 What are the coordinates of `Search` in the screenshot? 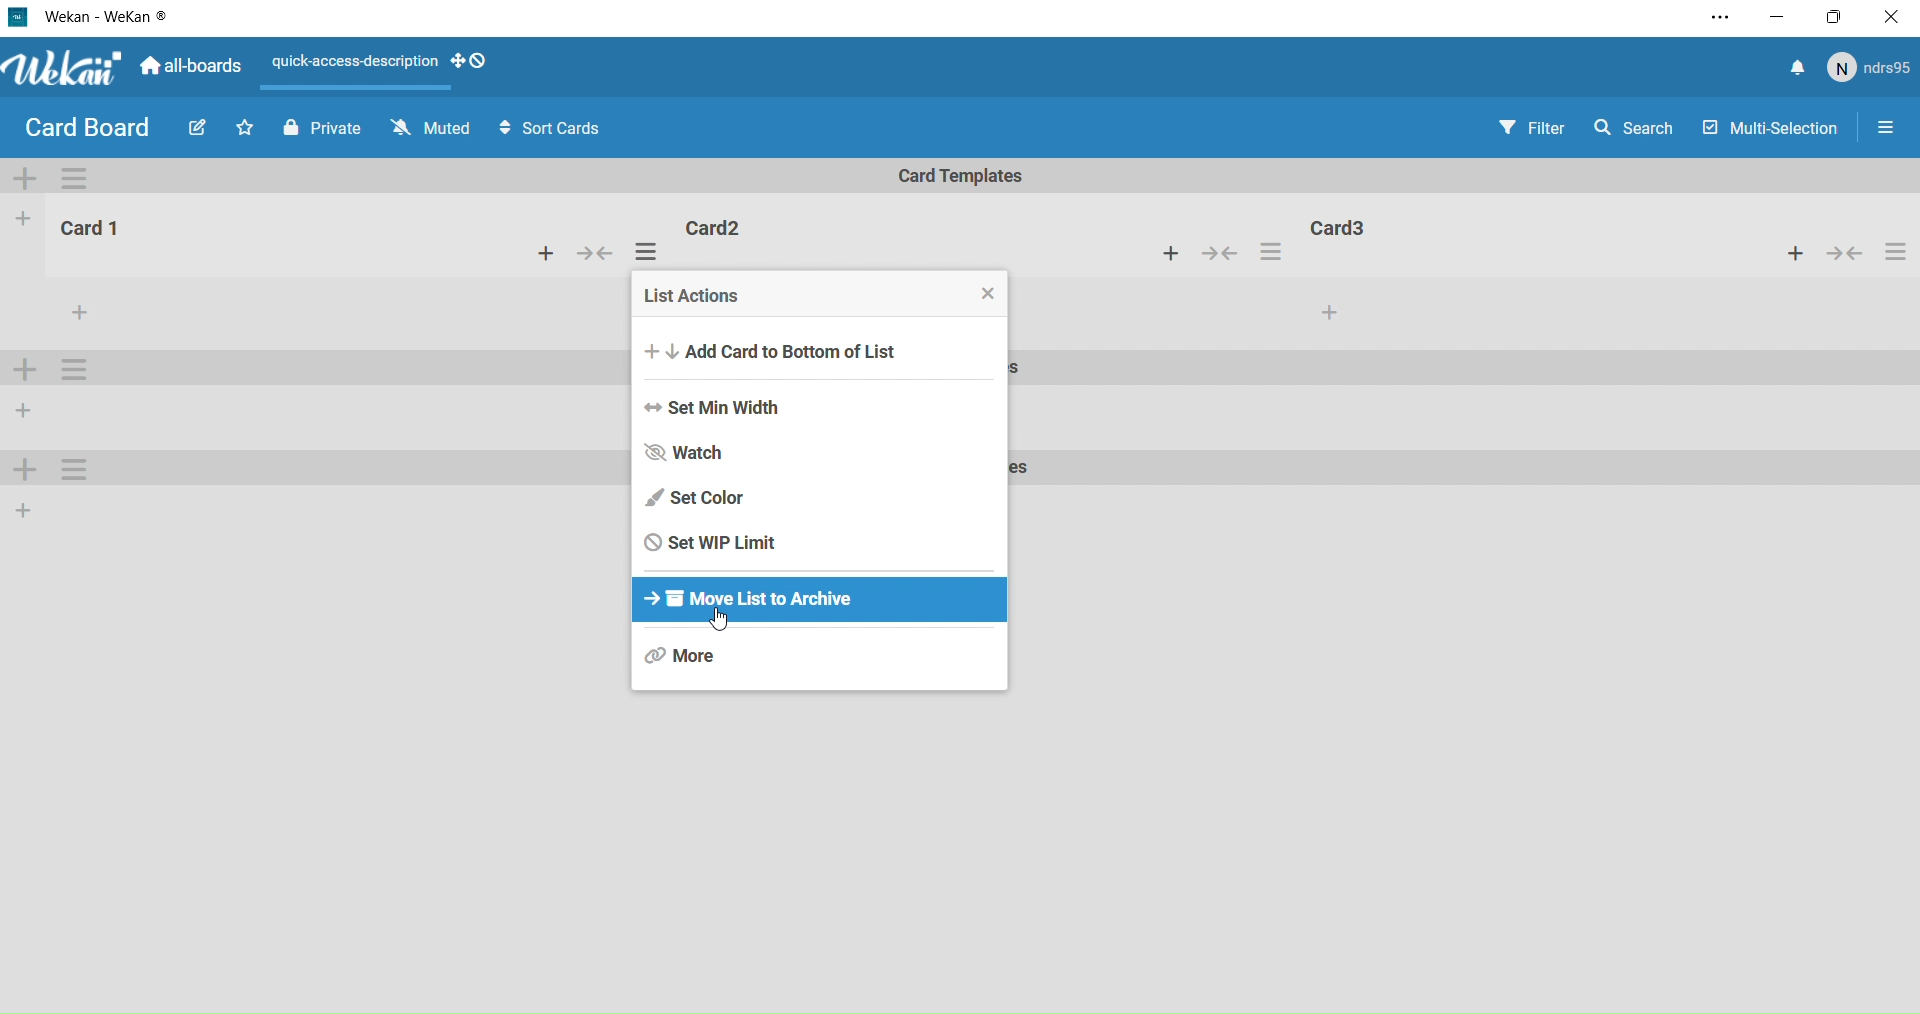 It's located at (1635, 132).